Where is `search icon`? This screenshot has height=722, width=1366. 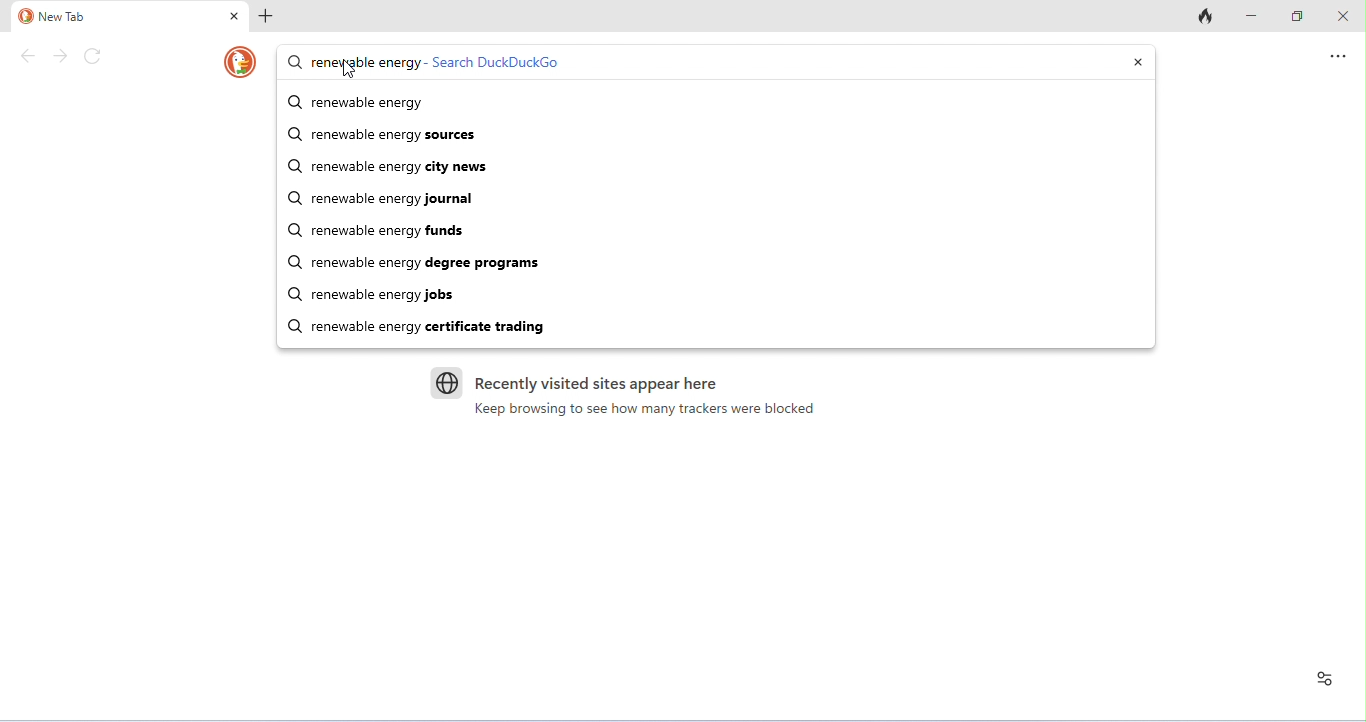 search icon is located at coordinates (295, 63).